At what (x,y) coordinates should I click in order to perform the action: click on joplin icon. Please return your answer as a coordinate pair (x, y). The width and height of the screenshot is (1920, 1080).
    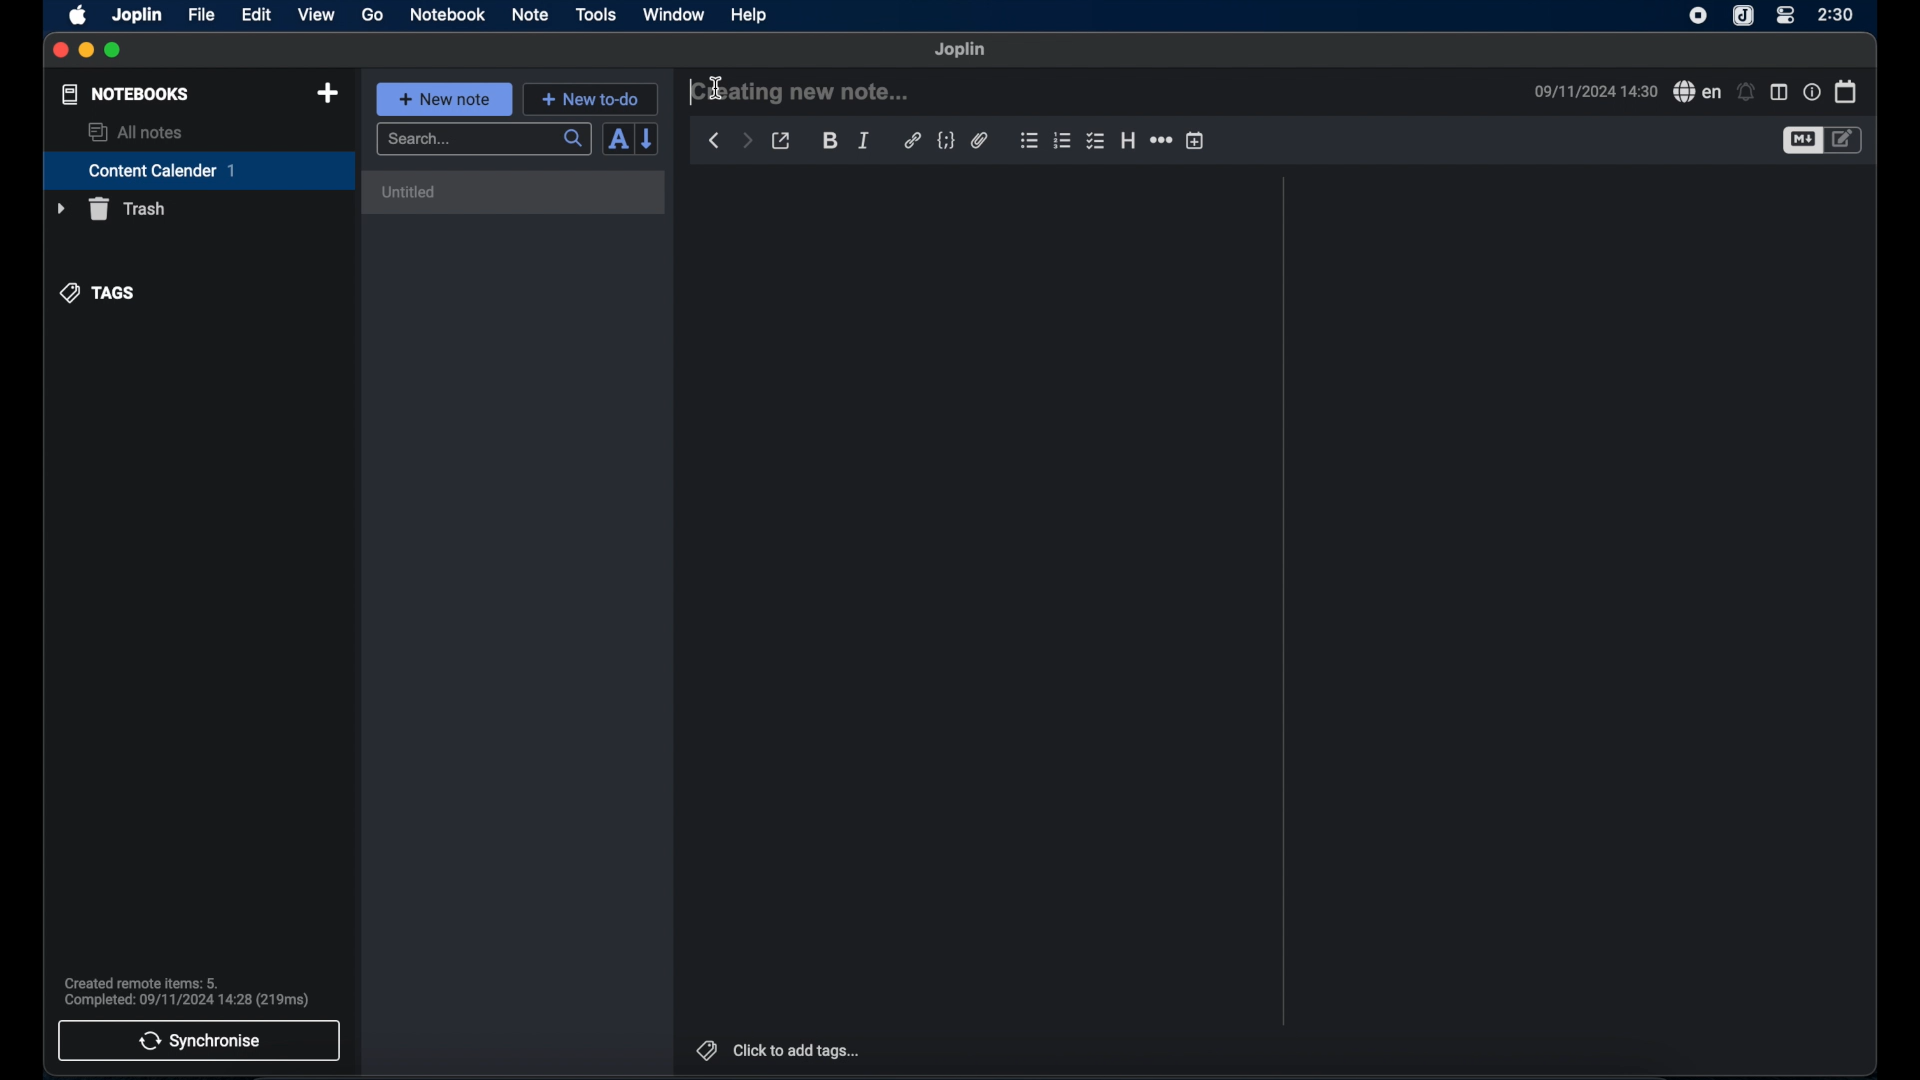
    Looking at the image, I should click on (1742, 16).